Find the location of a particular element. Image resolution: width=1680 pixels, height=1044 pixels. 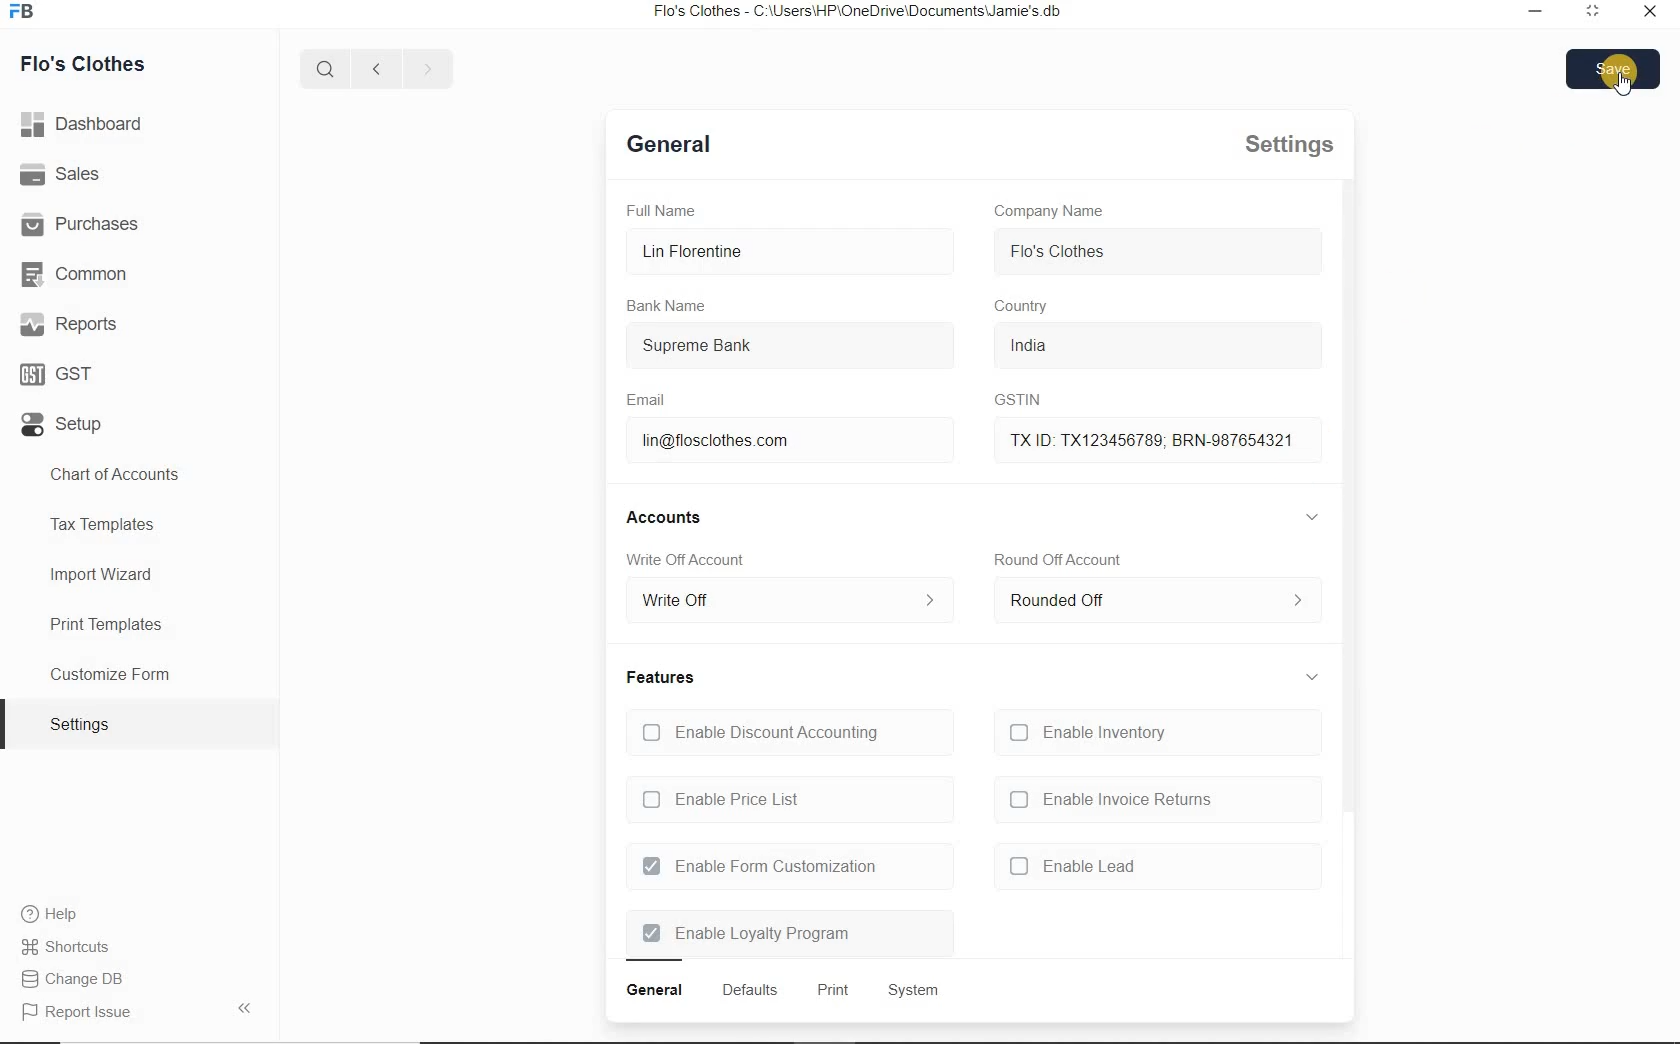

GST is located at coordinates (60, 374).